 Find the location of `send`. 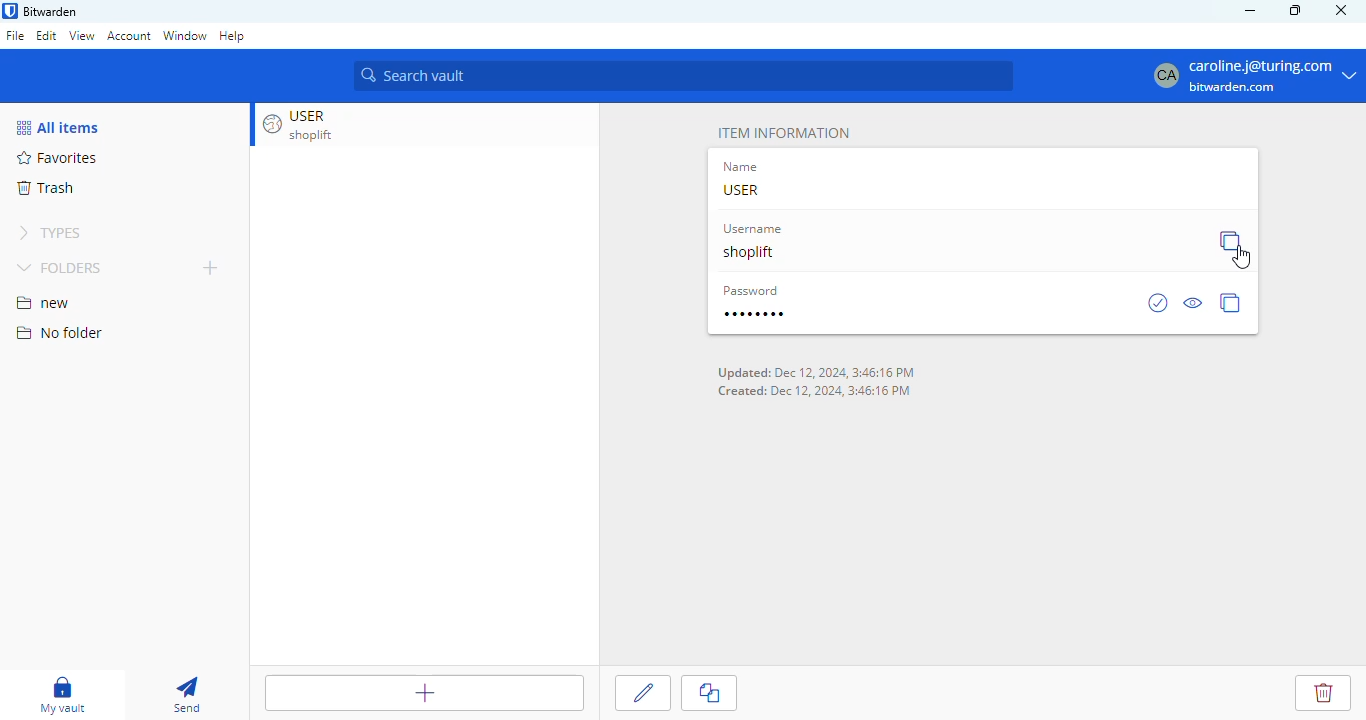

send is located at coordinates (188, 694).